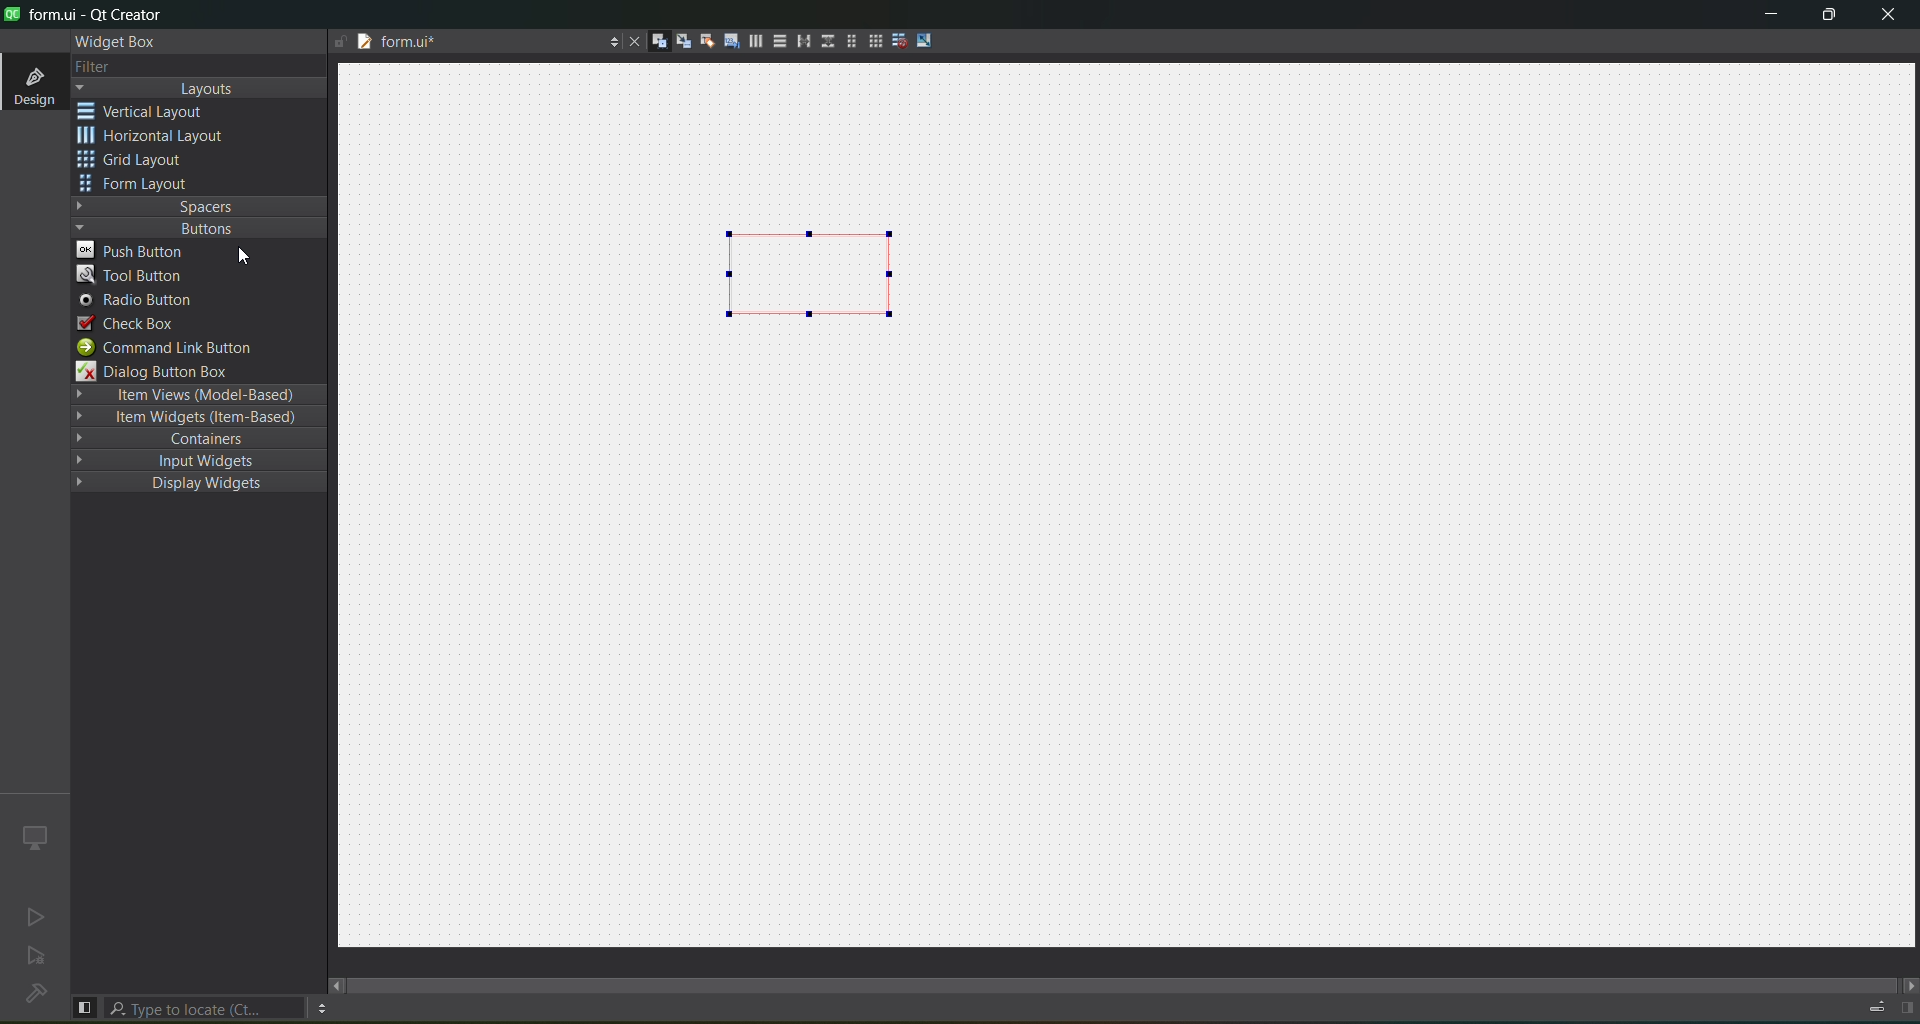 The width and height of the screenshot is (1920, 1024). I want to click on form layout, so click(137, 185).